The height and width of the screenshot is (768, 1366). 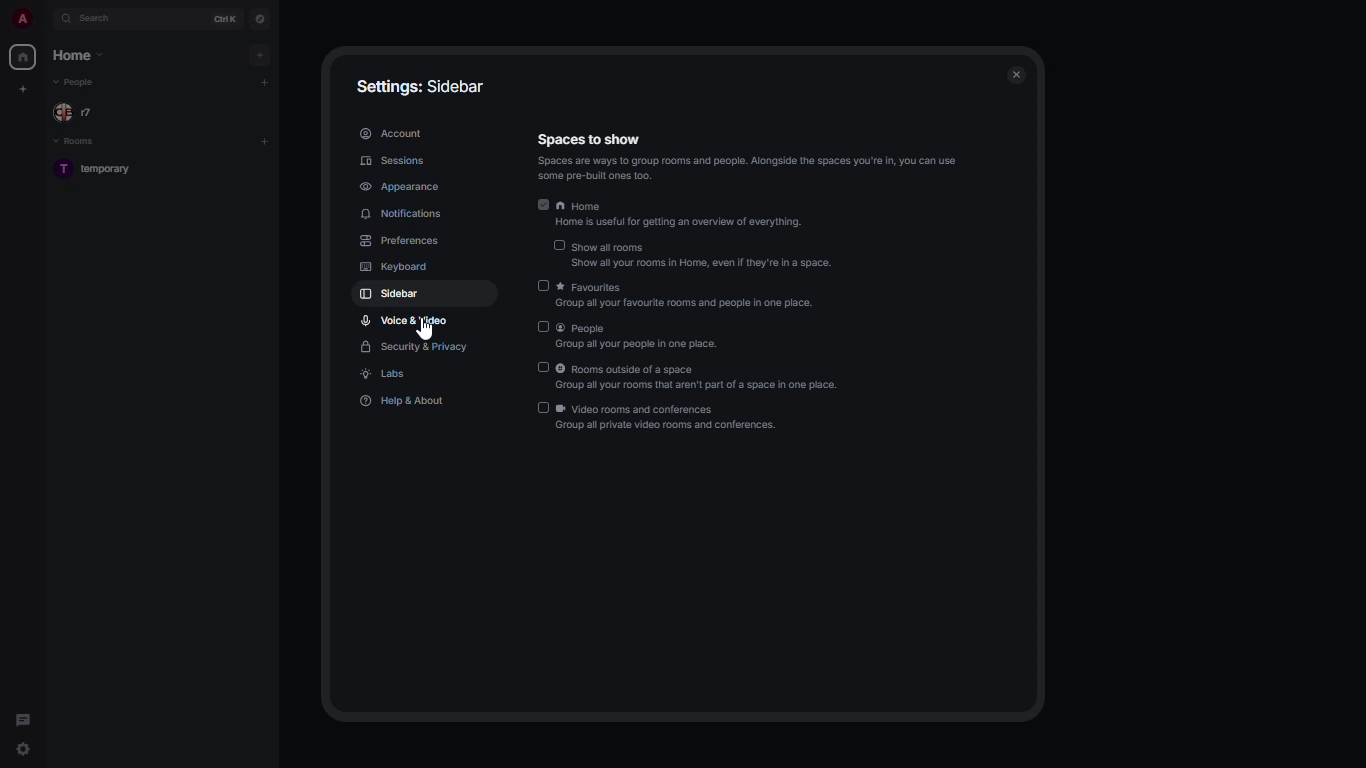 What do you see at coordinates (78, 55) in the screenshot?
I see `home` at bounding box center [78, 55].